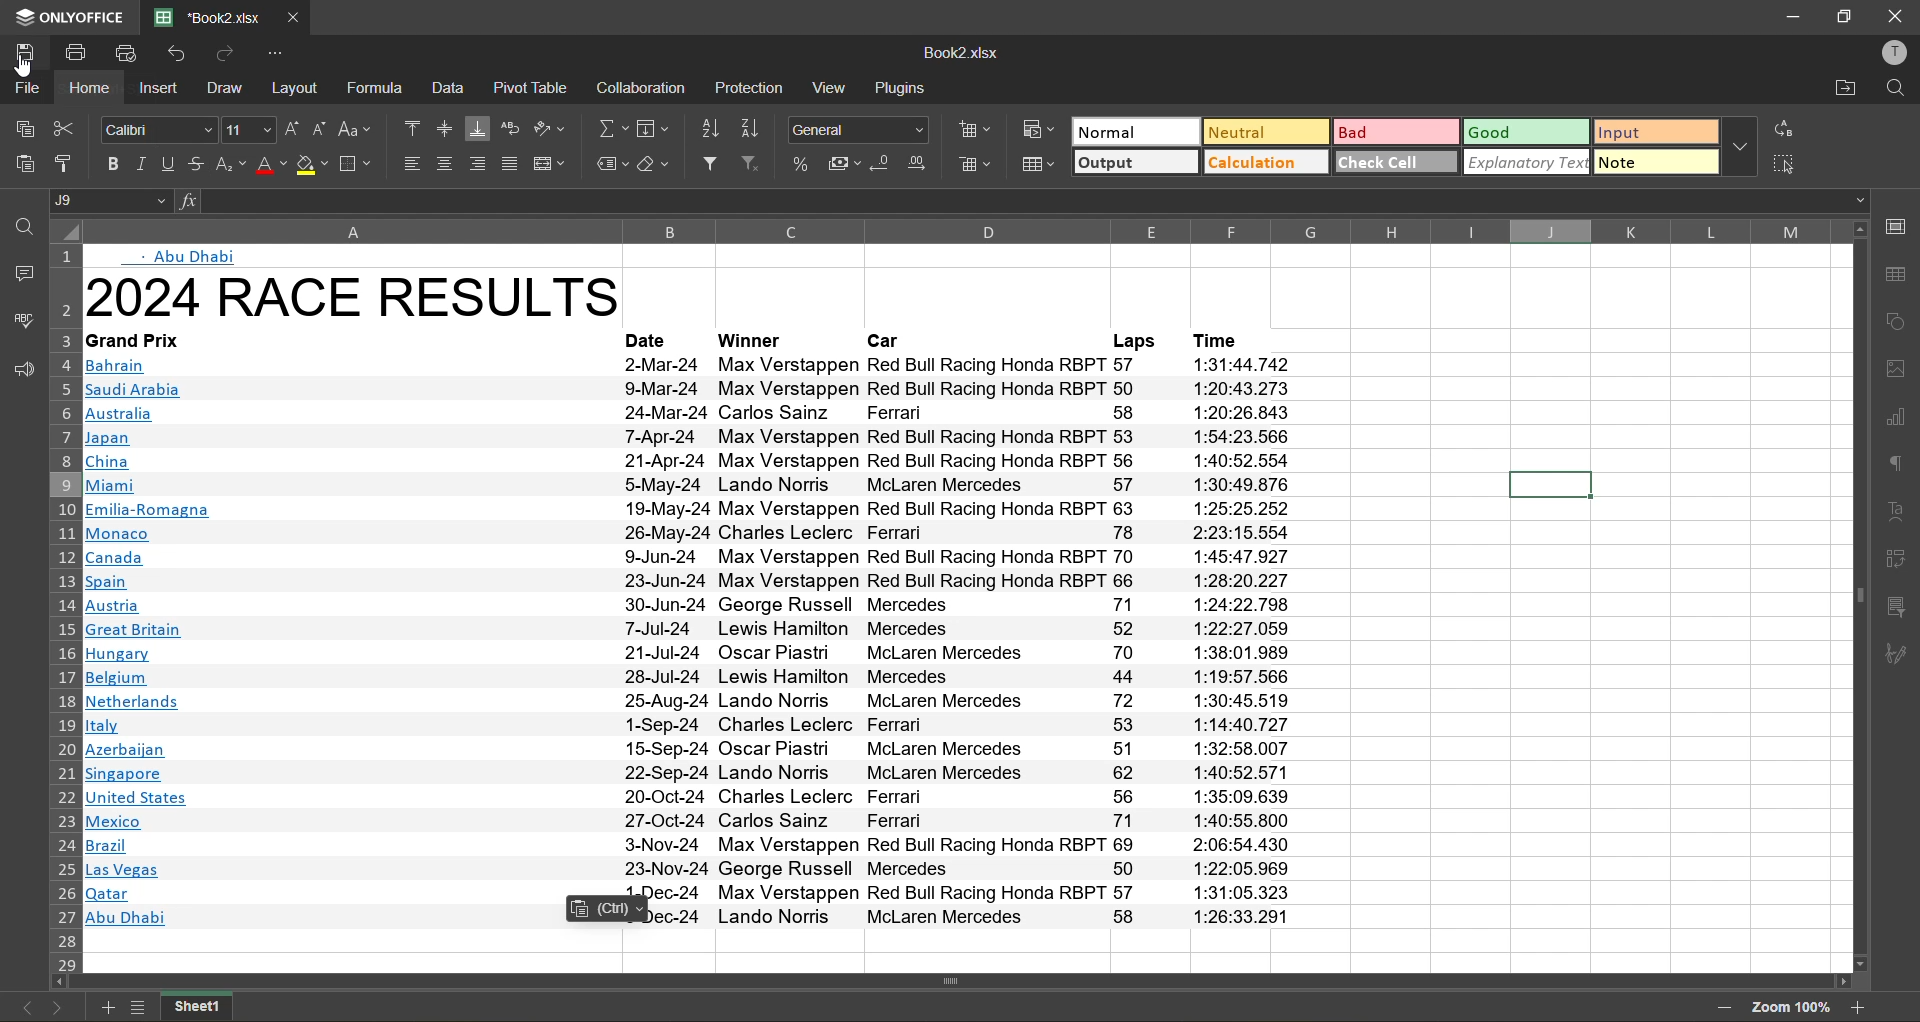 The width and height of the screenshot is (1920, 1022). Describe the element at coordinates (360, 161) in the screenshot. I see `borders` at that location.